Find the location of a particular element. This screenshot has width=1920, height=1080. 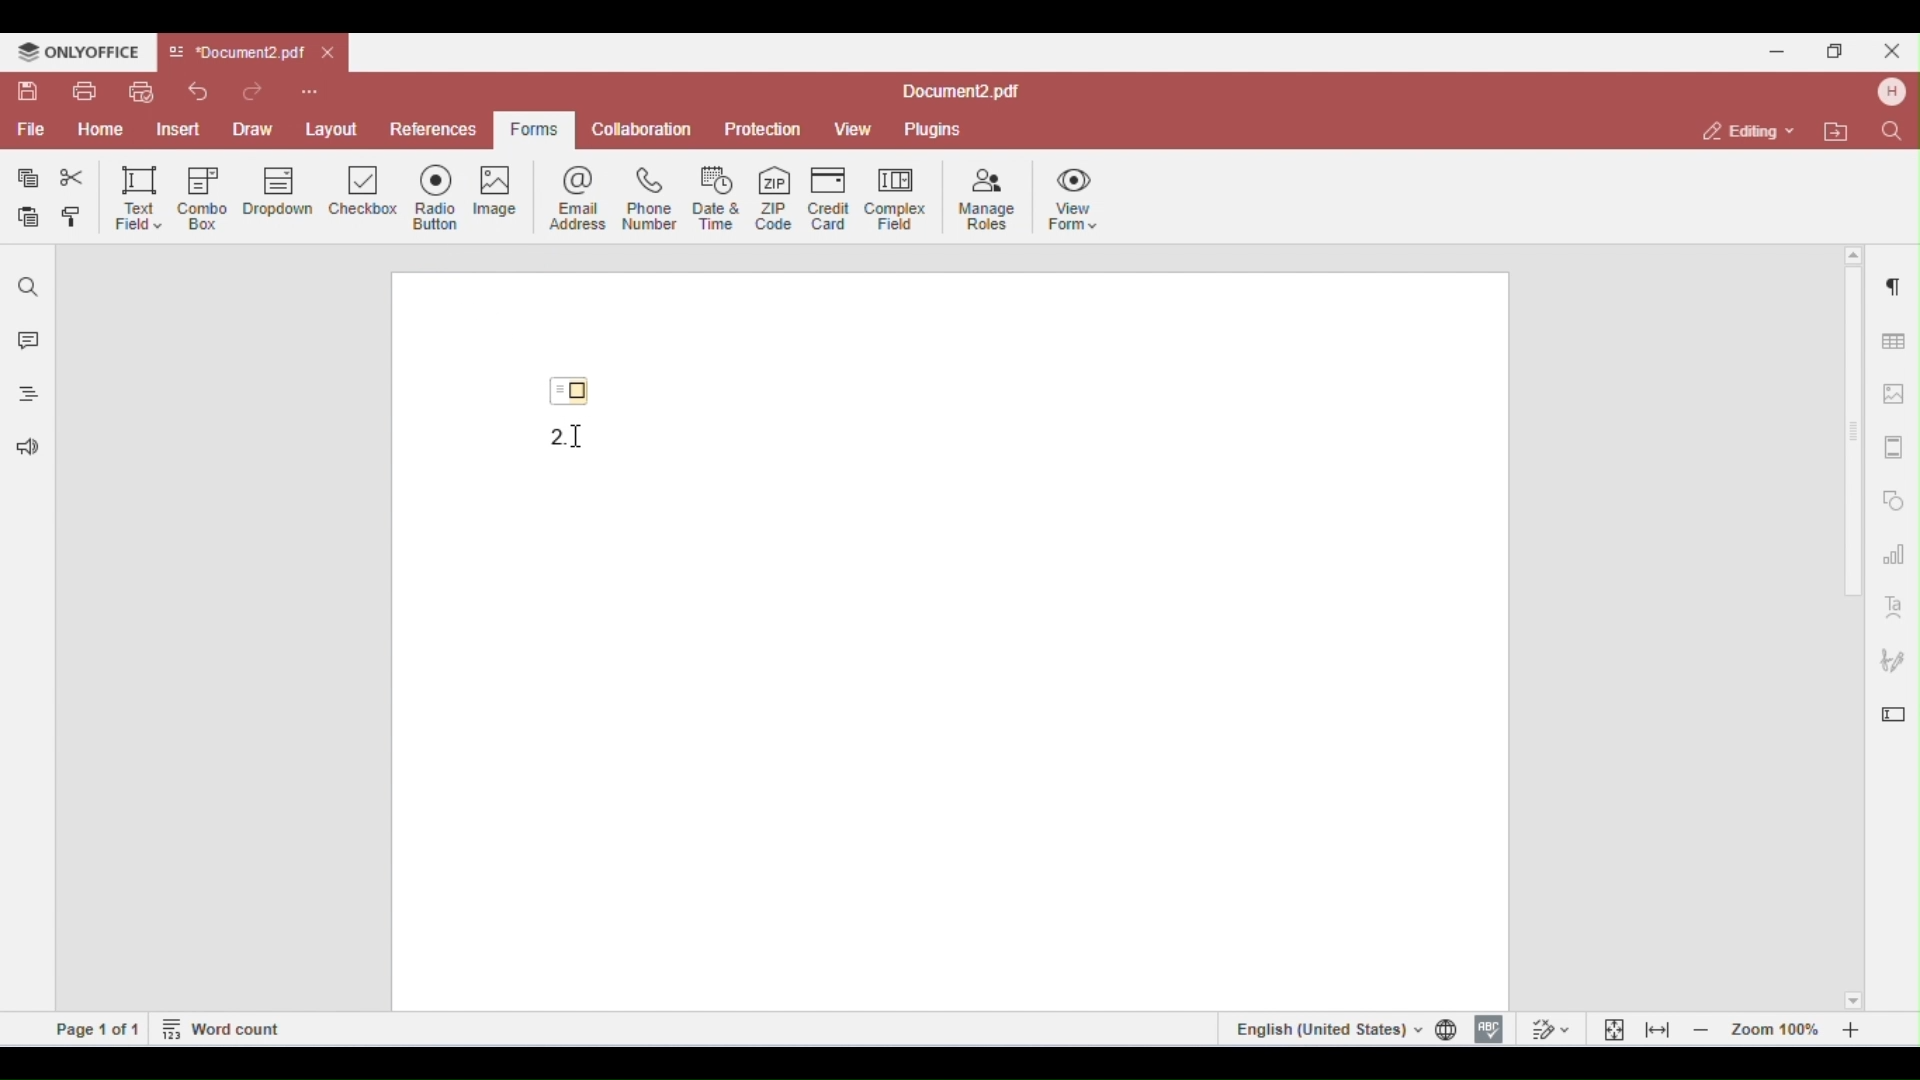

find is located at coordinates (29, 287).